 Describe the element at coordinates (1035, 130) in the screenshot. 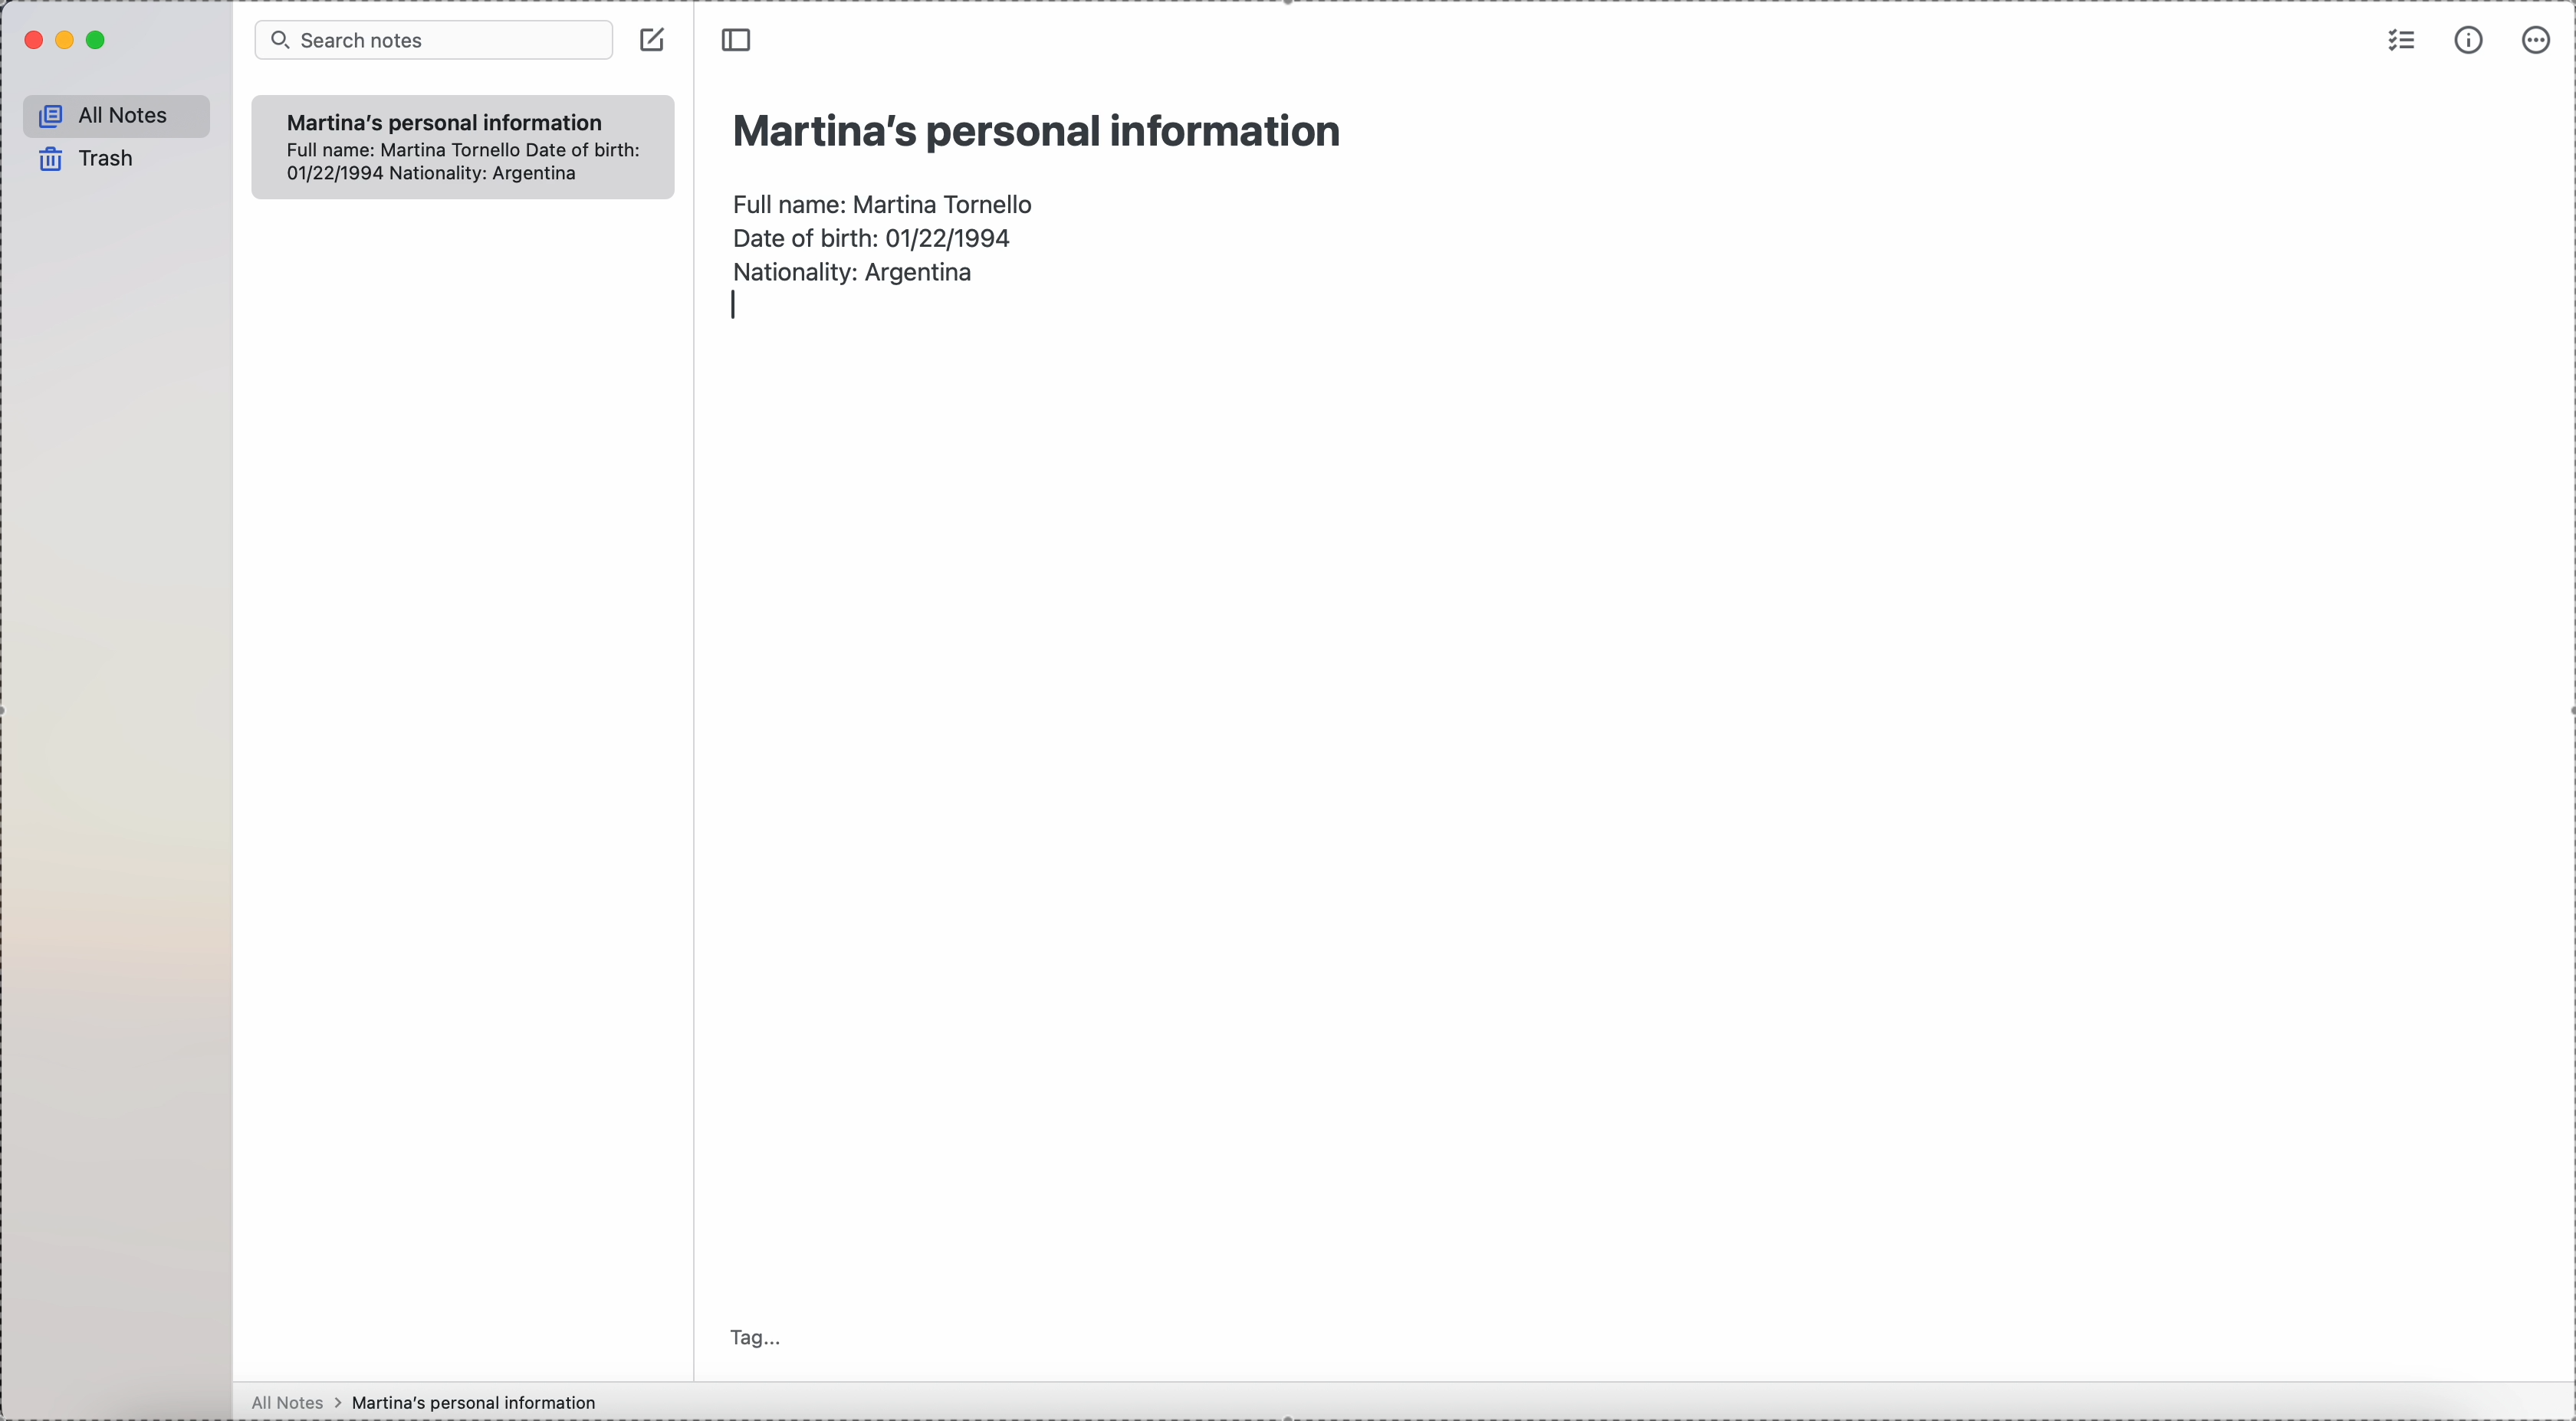

I see `title: Martina's personal information` at that location.